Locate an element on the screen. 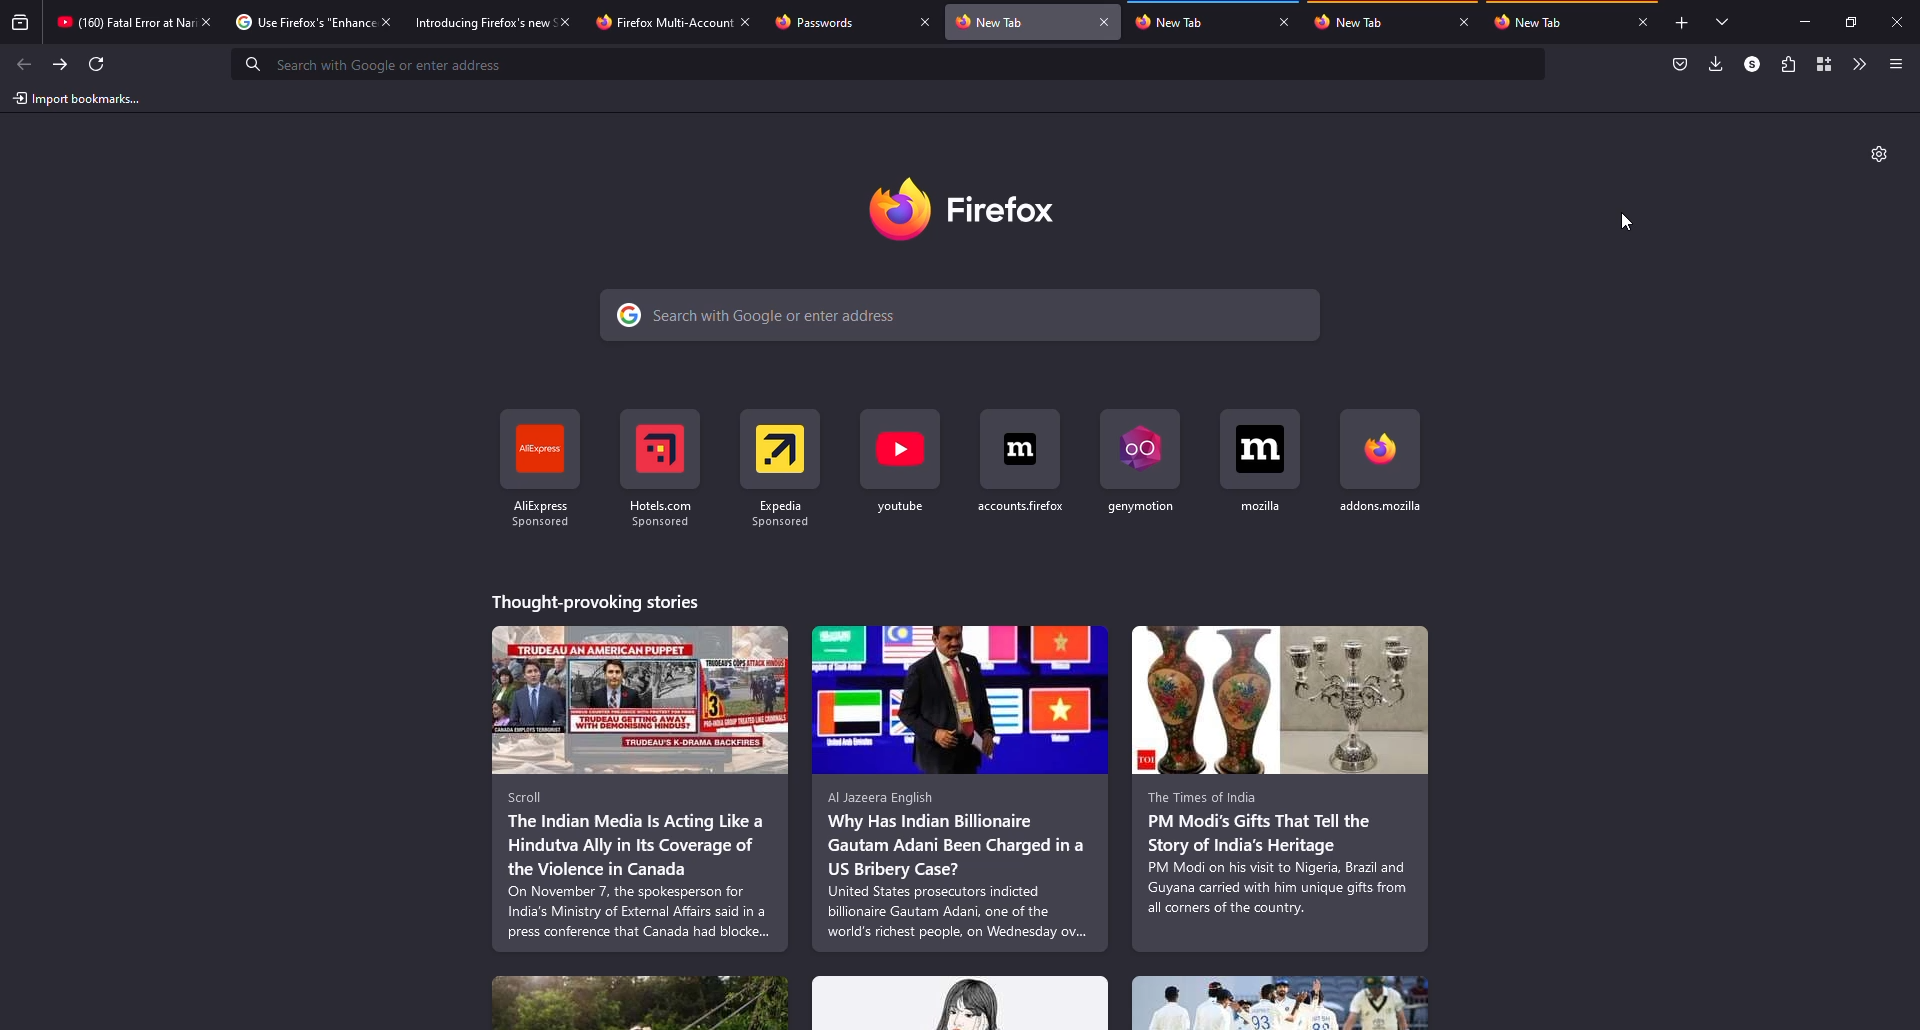 This screenshot has height=1030, width=1920. tab is located at coordinates (118, 22).